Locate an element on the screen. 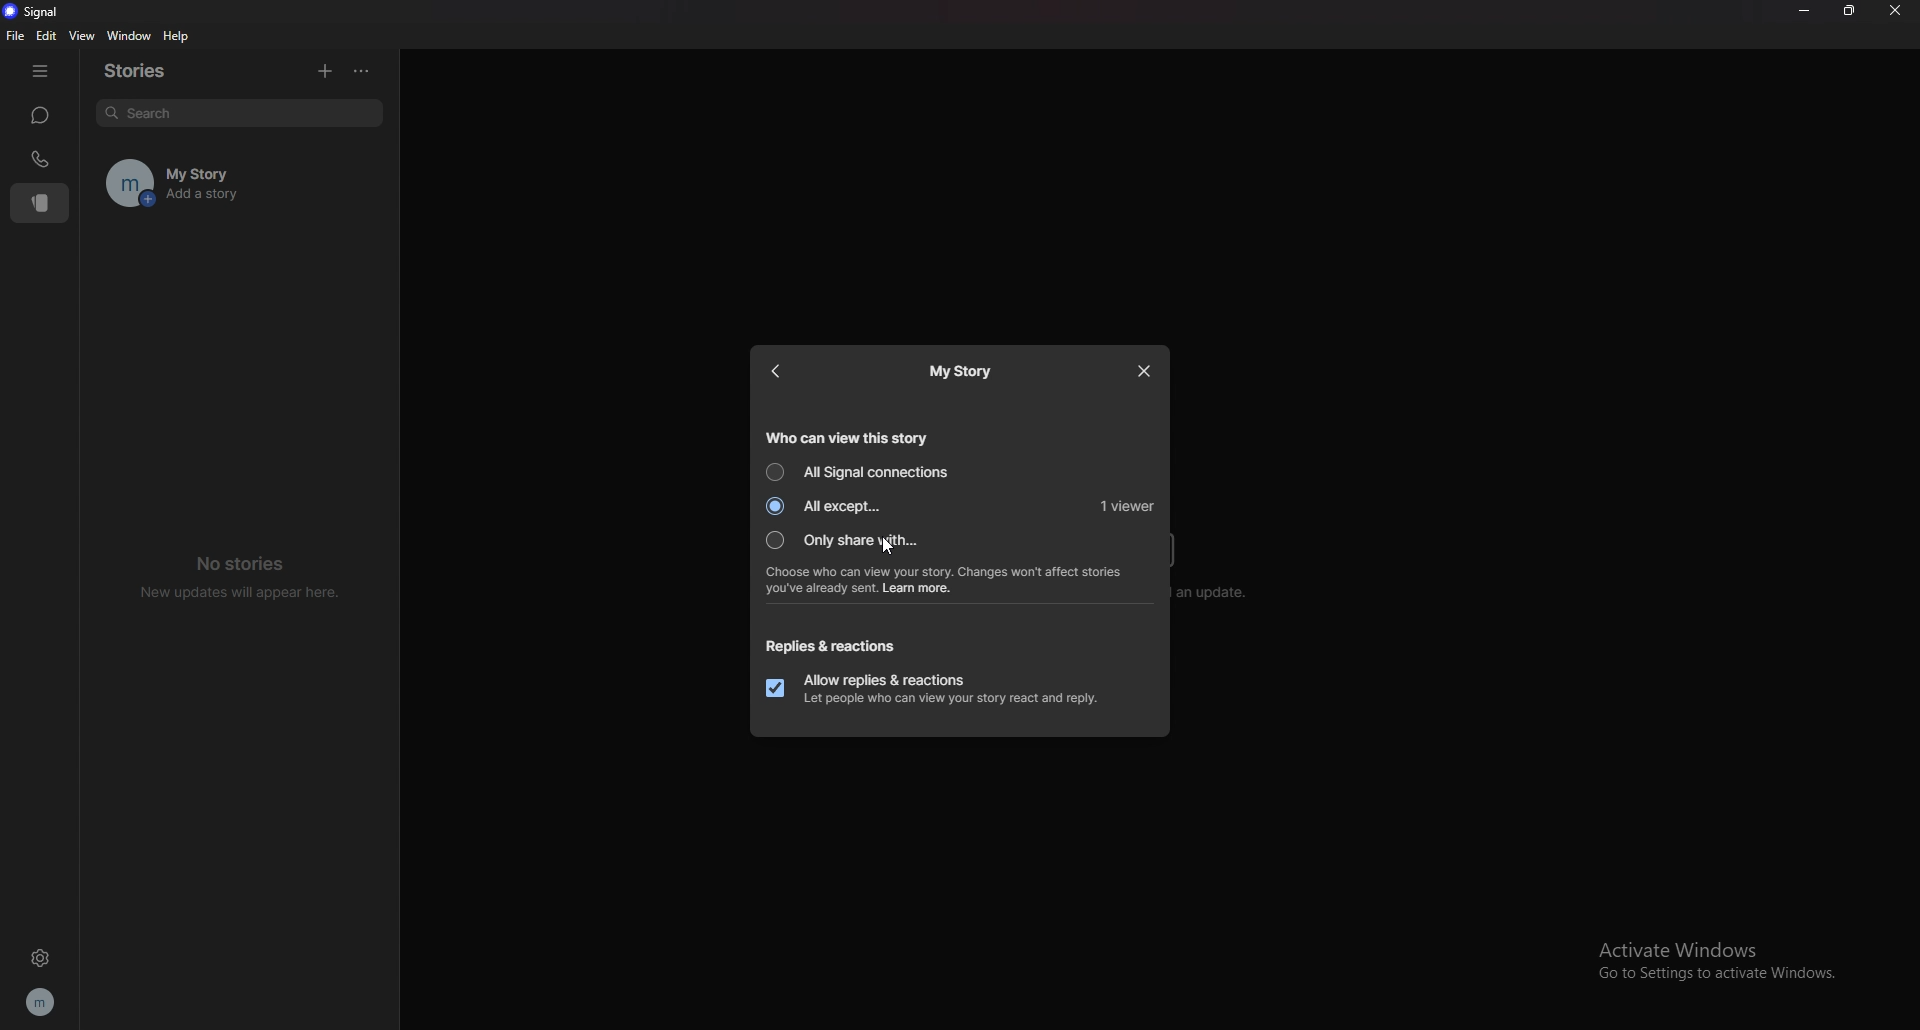  back is located at coordinates (777, 371).